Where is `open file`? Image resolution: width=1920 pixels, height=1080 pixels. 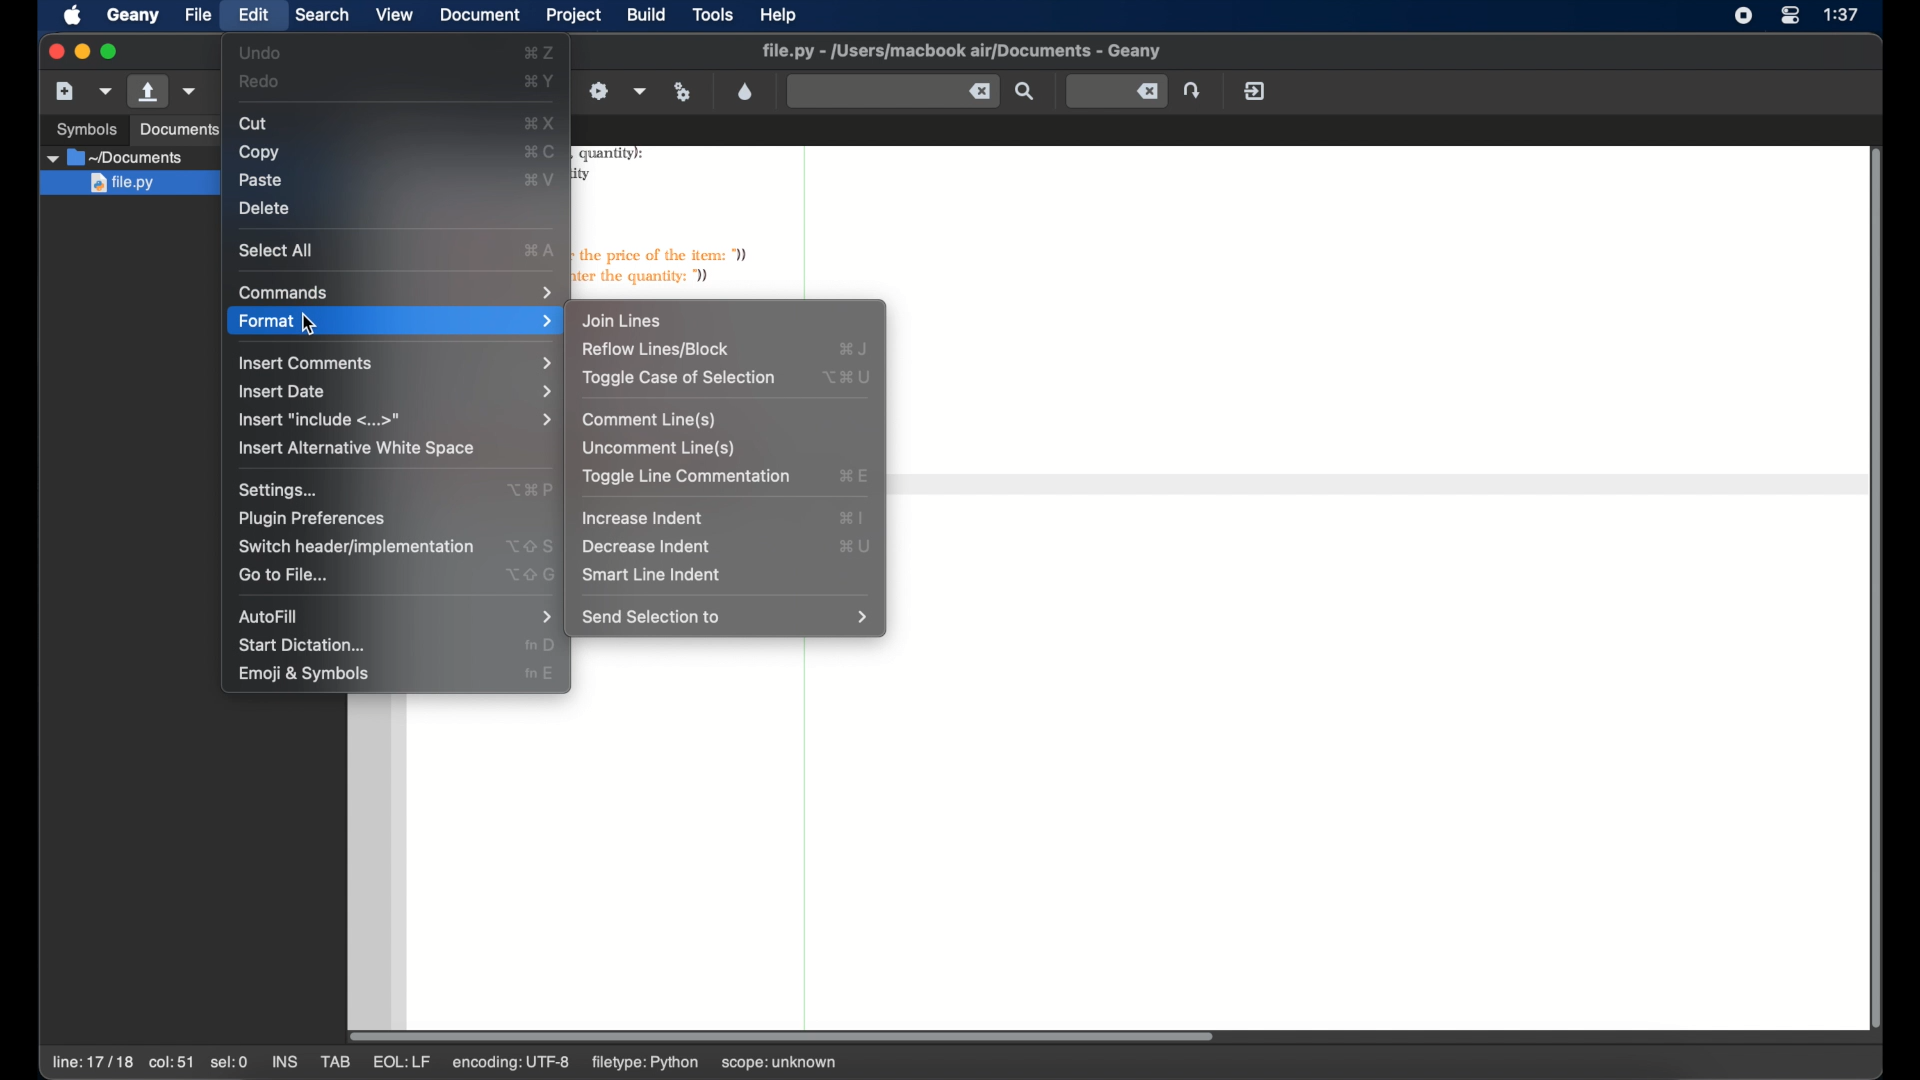
open file is located at coordinates (146, 92).